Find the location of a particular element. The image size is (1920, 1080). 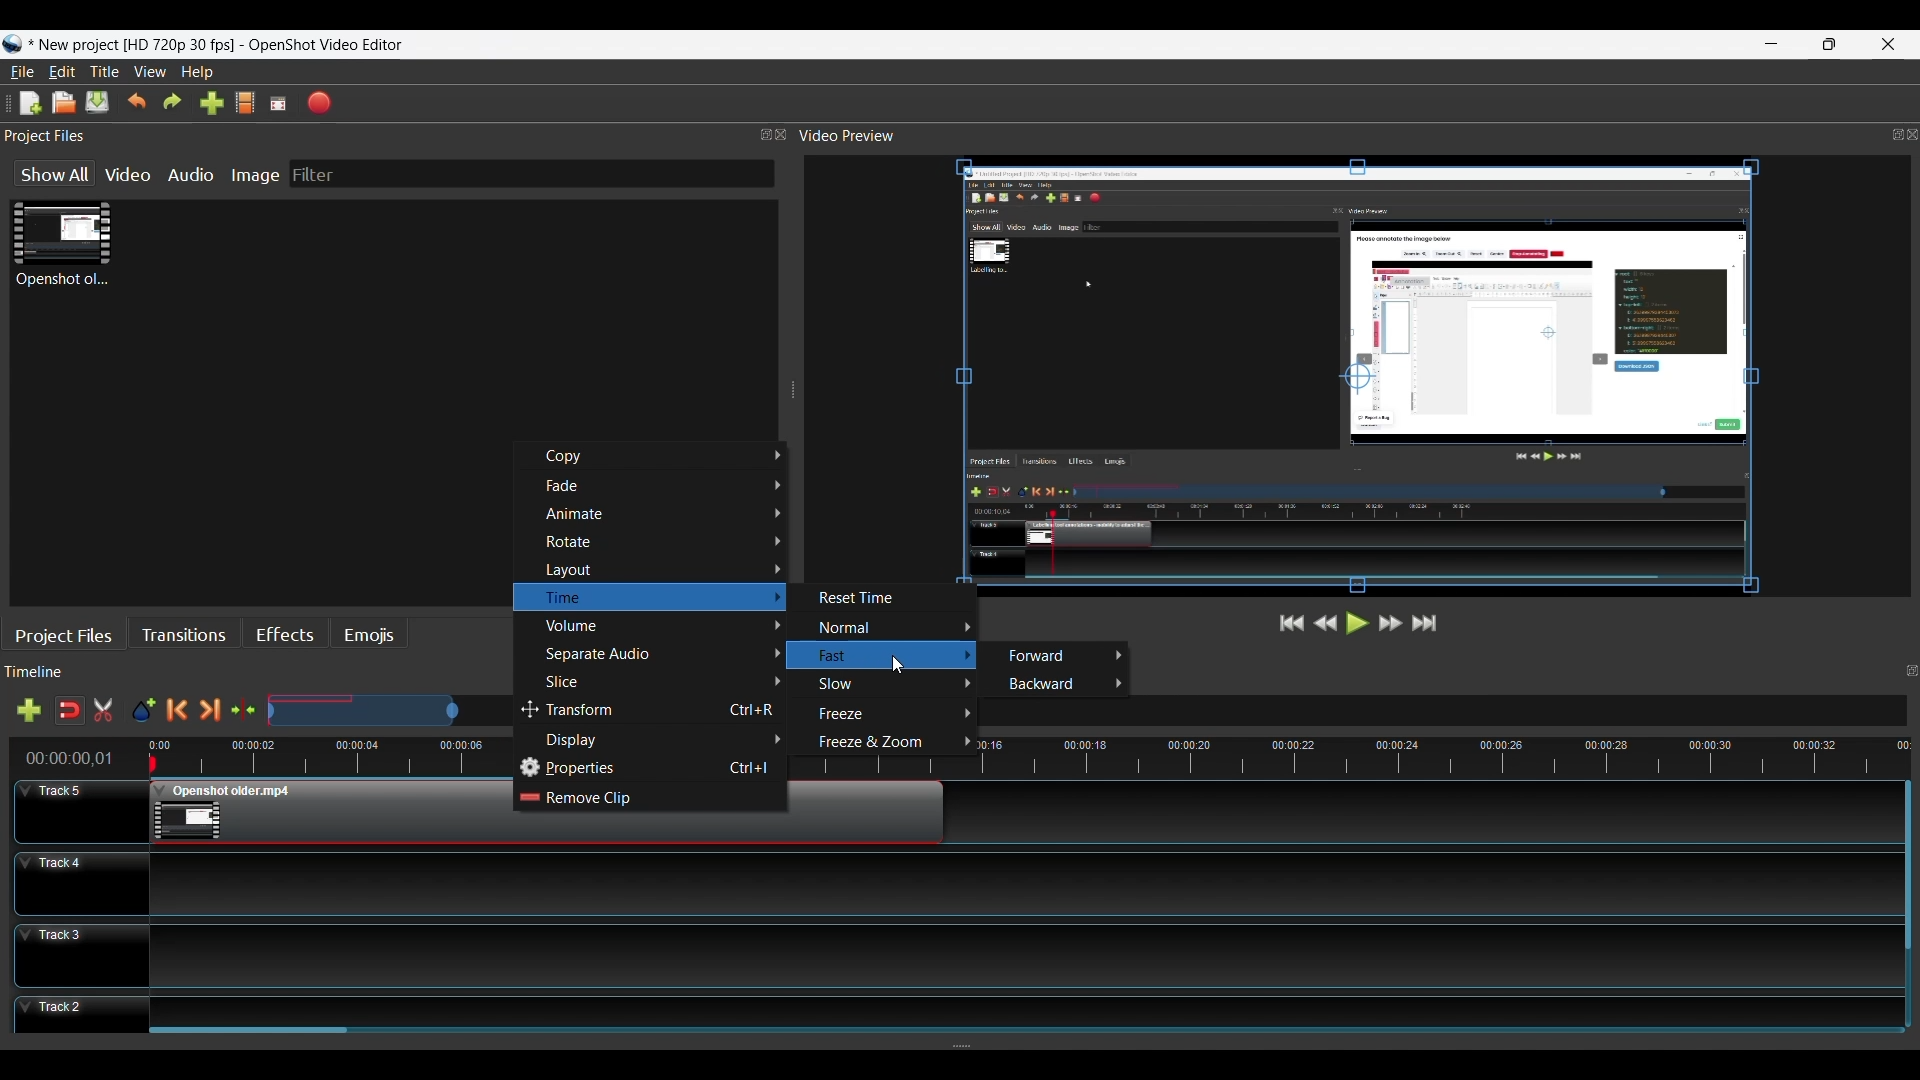

Open File is located at coordinates (64, 103).